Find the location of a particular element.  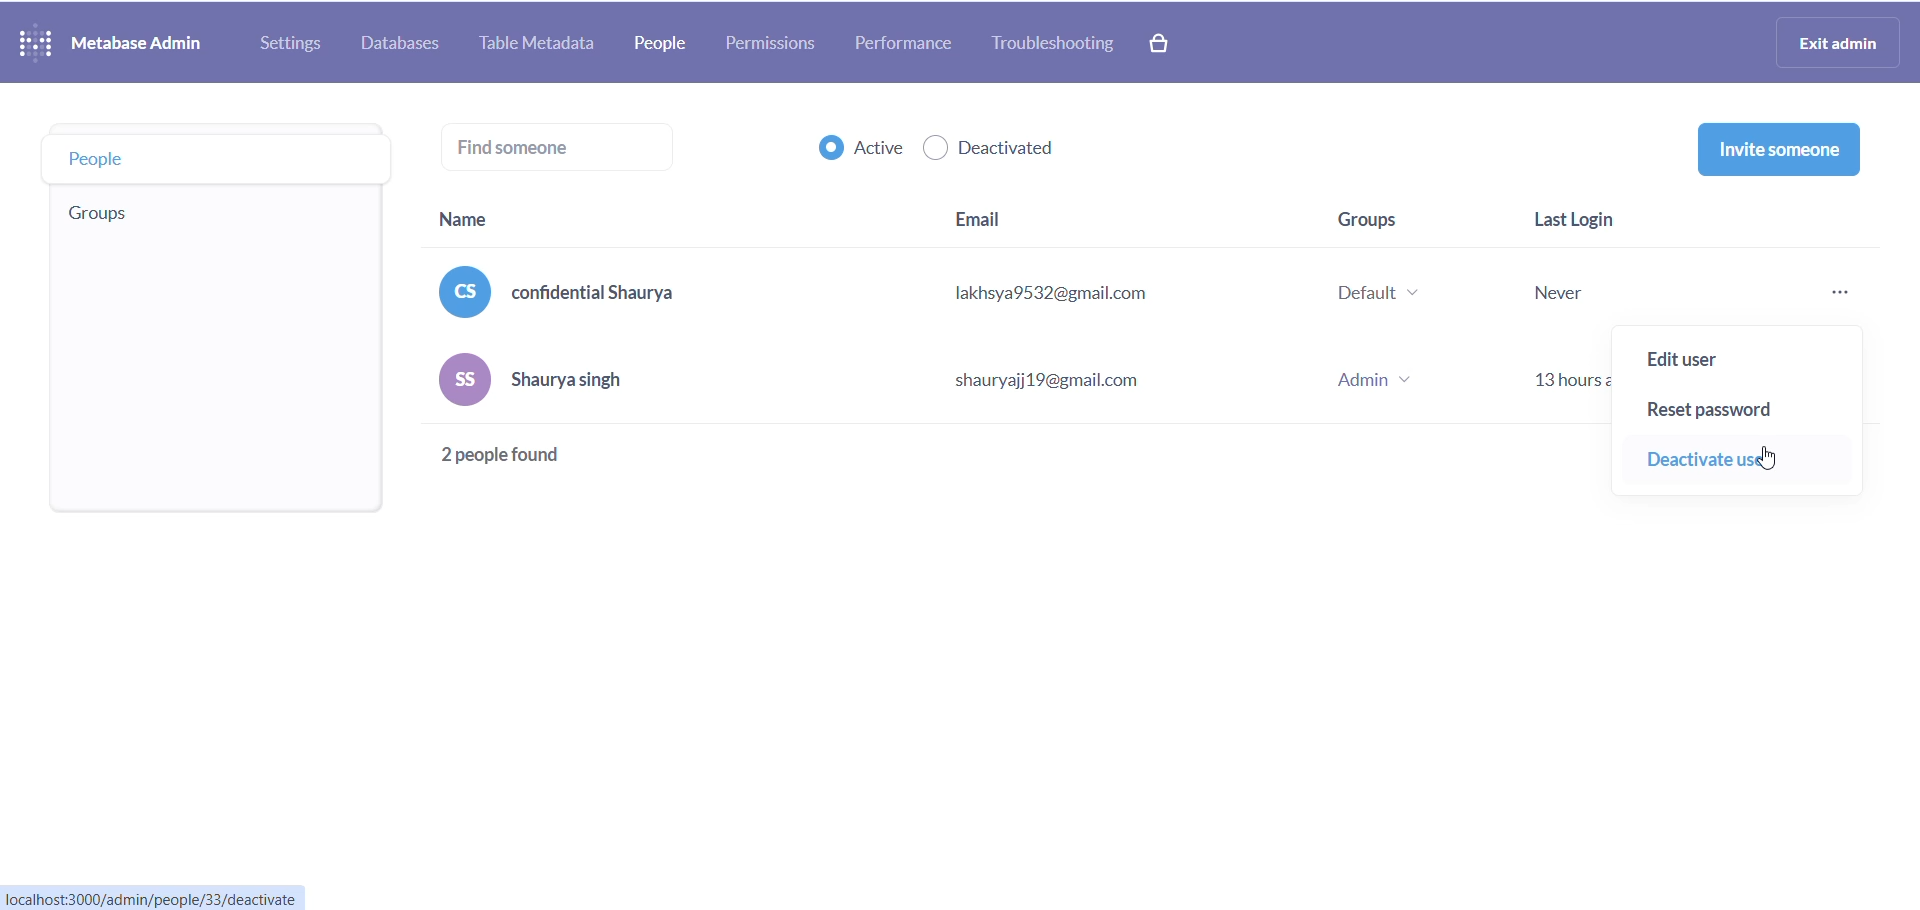

performance is located at coordinates (903, 43).